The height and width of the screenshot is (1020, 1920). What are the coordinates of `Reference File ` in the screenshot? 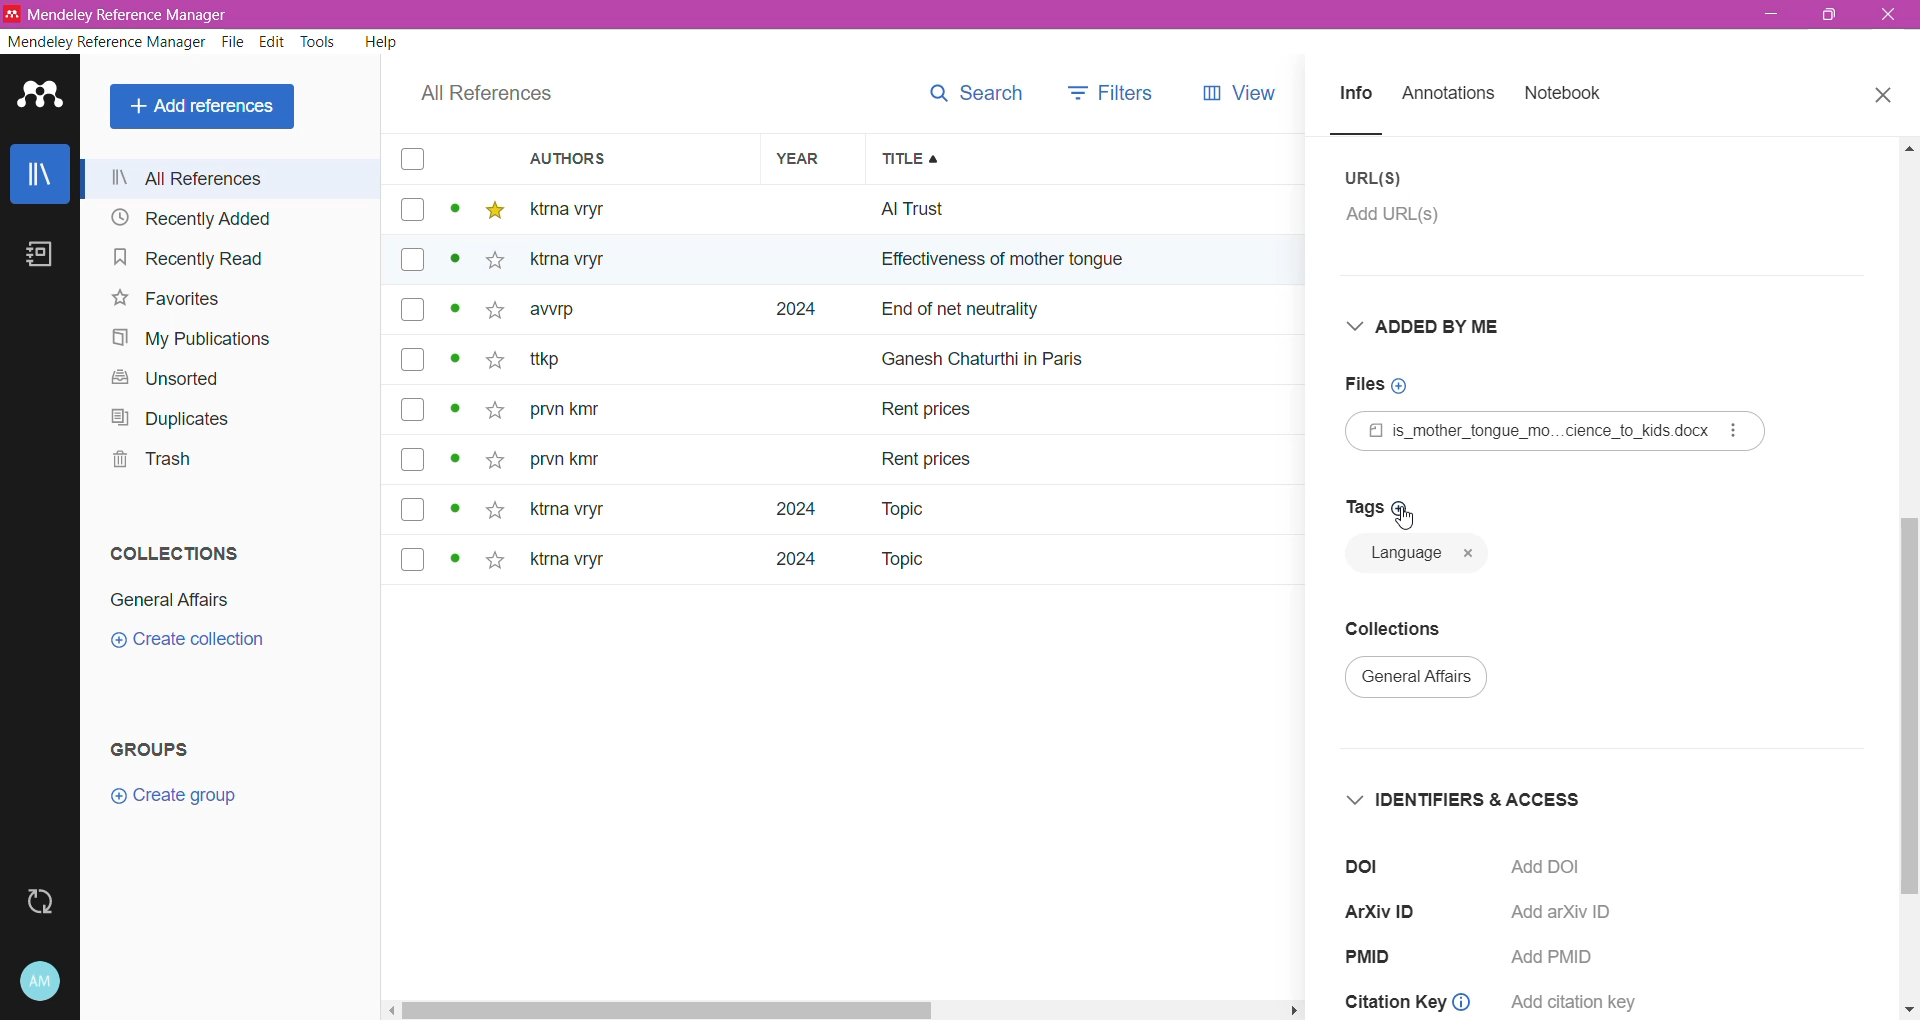 It's located at (1556, 431).